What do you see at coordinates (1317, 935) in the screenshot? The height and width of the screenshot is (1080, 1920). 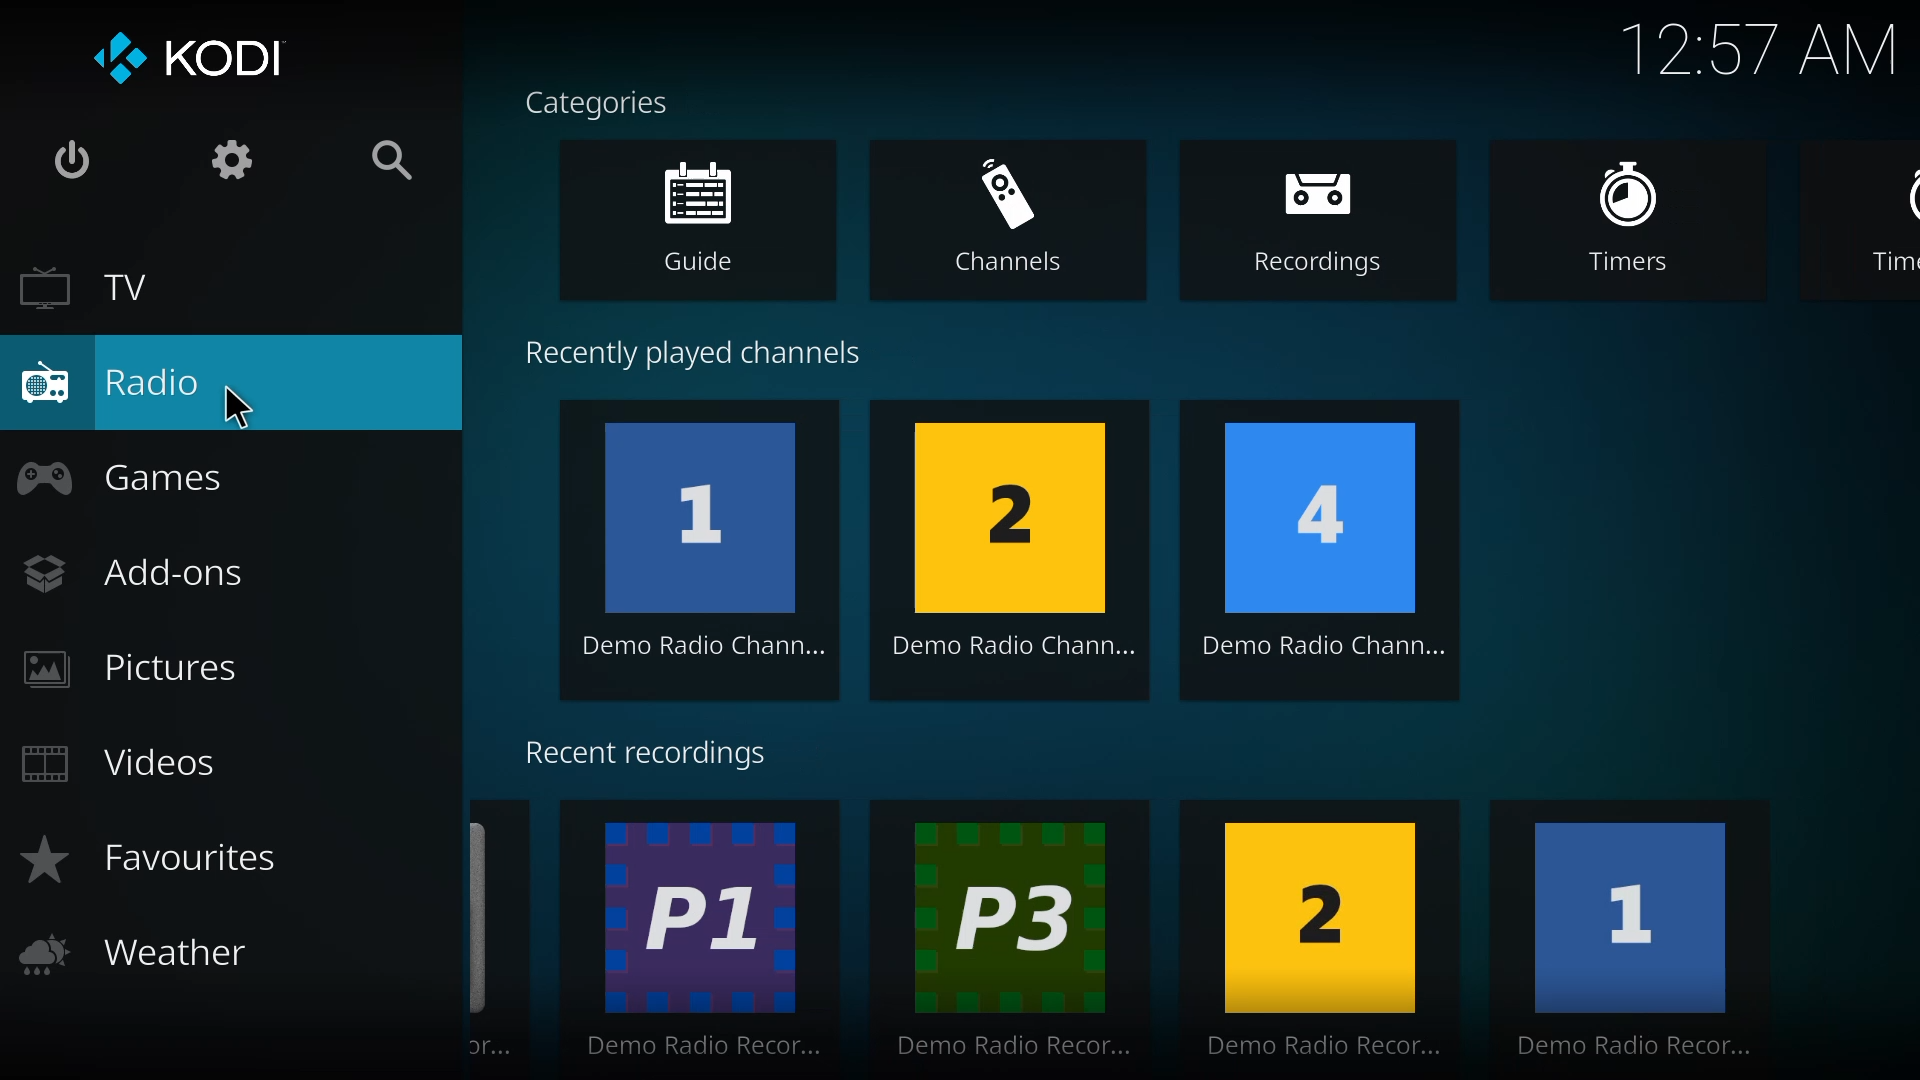 I see `2 Demo Radio Recor...` at bounding box center [1317, 935].